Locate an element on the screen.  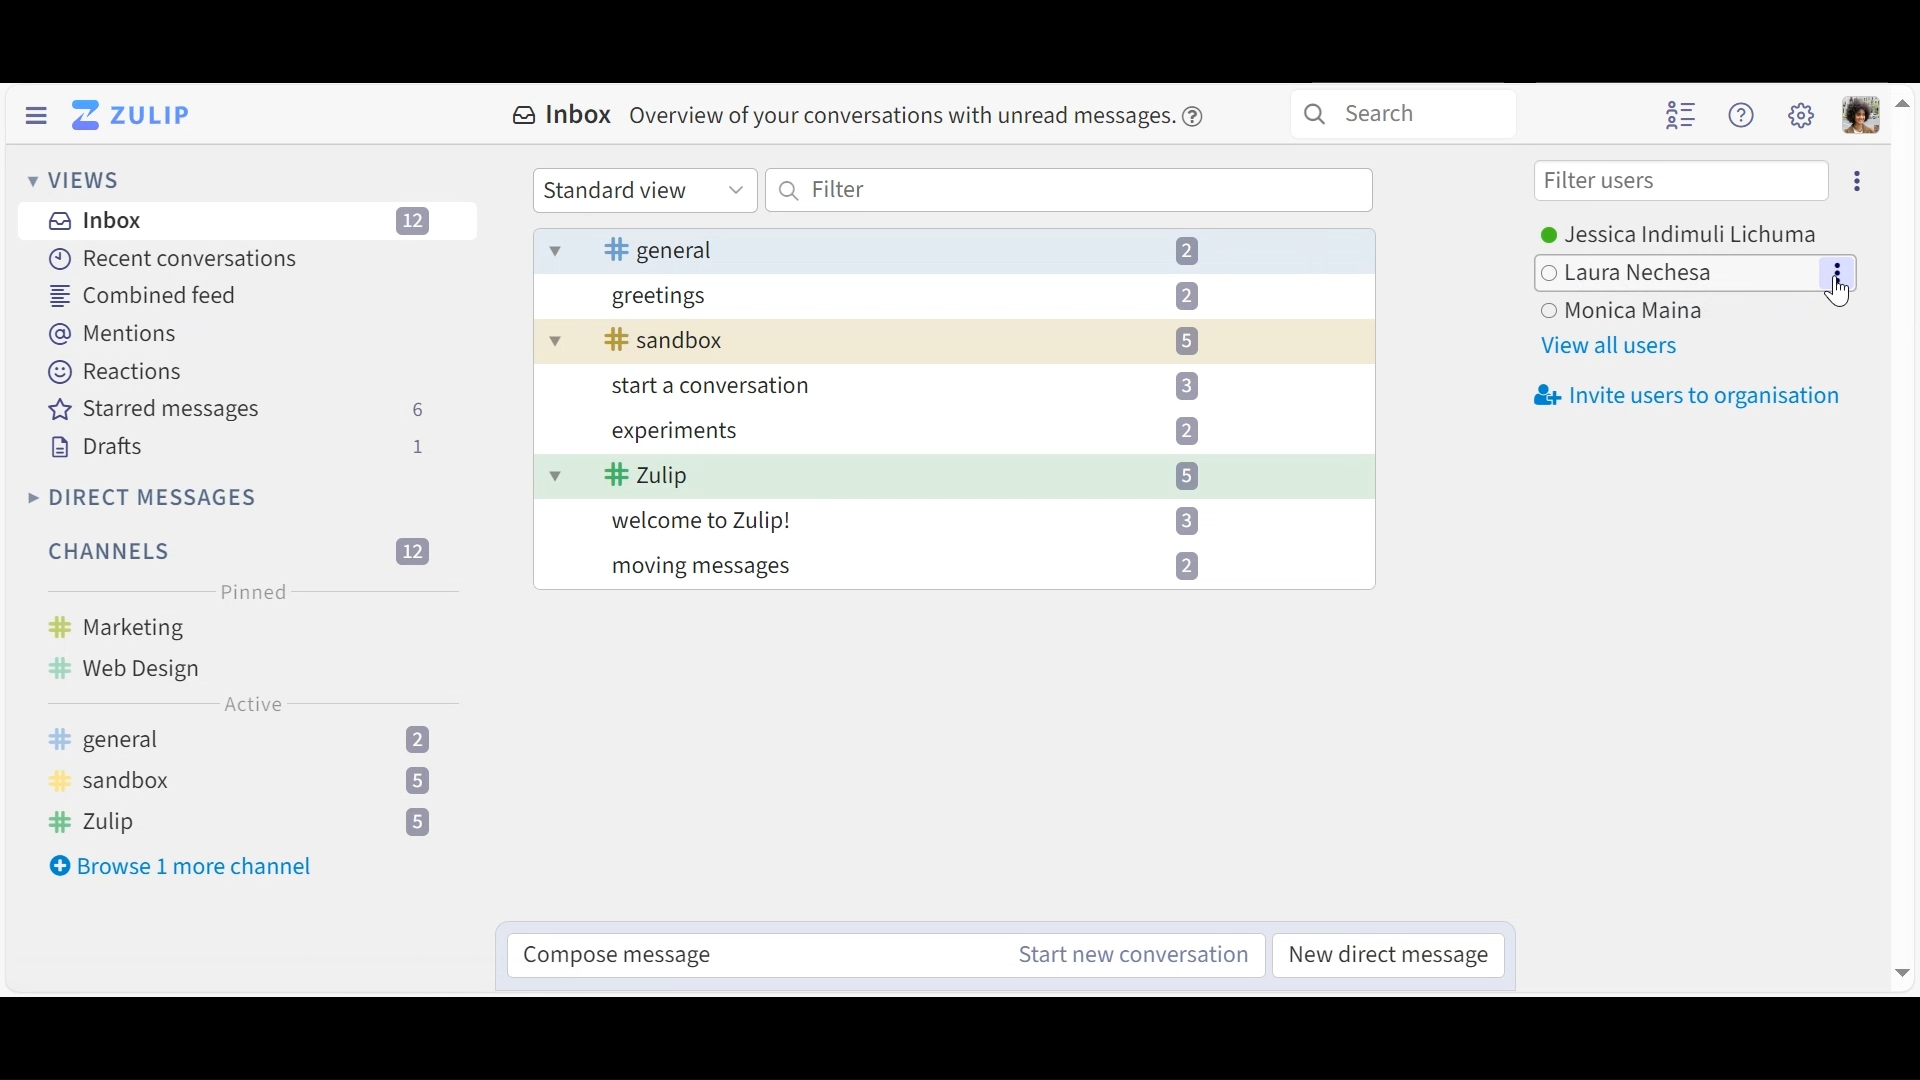
Views is located at coordinates (77, 182).